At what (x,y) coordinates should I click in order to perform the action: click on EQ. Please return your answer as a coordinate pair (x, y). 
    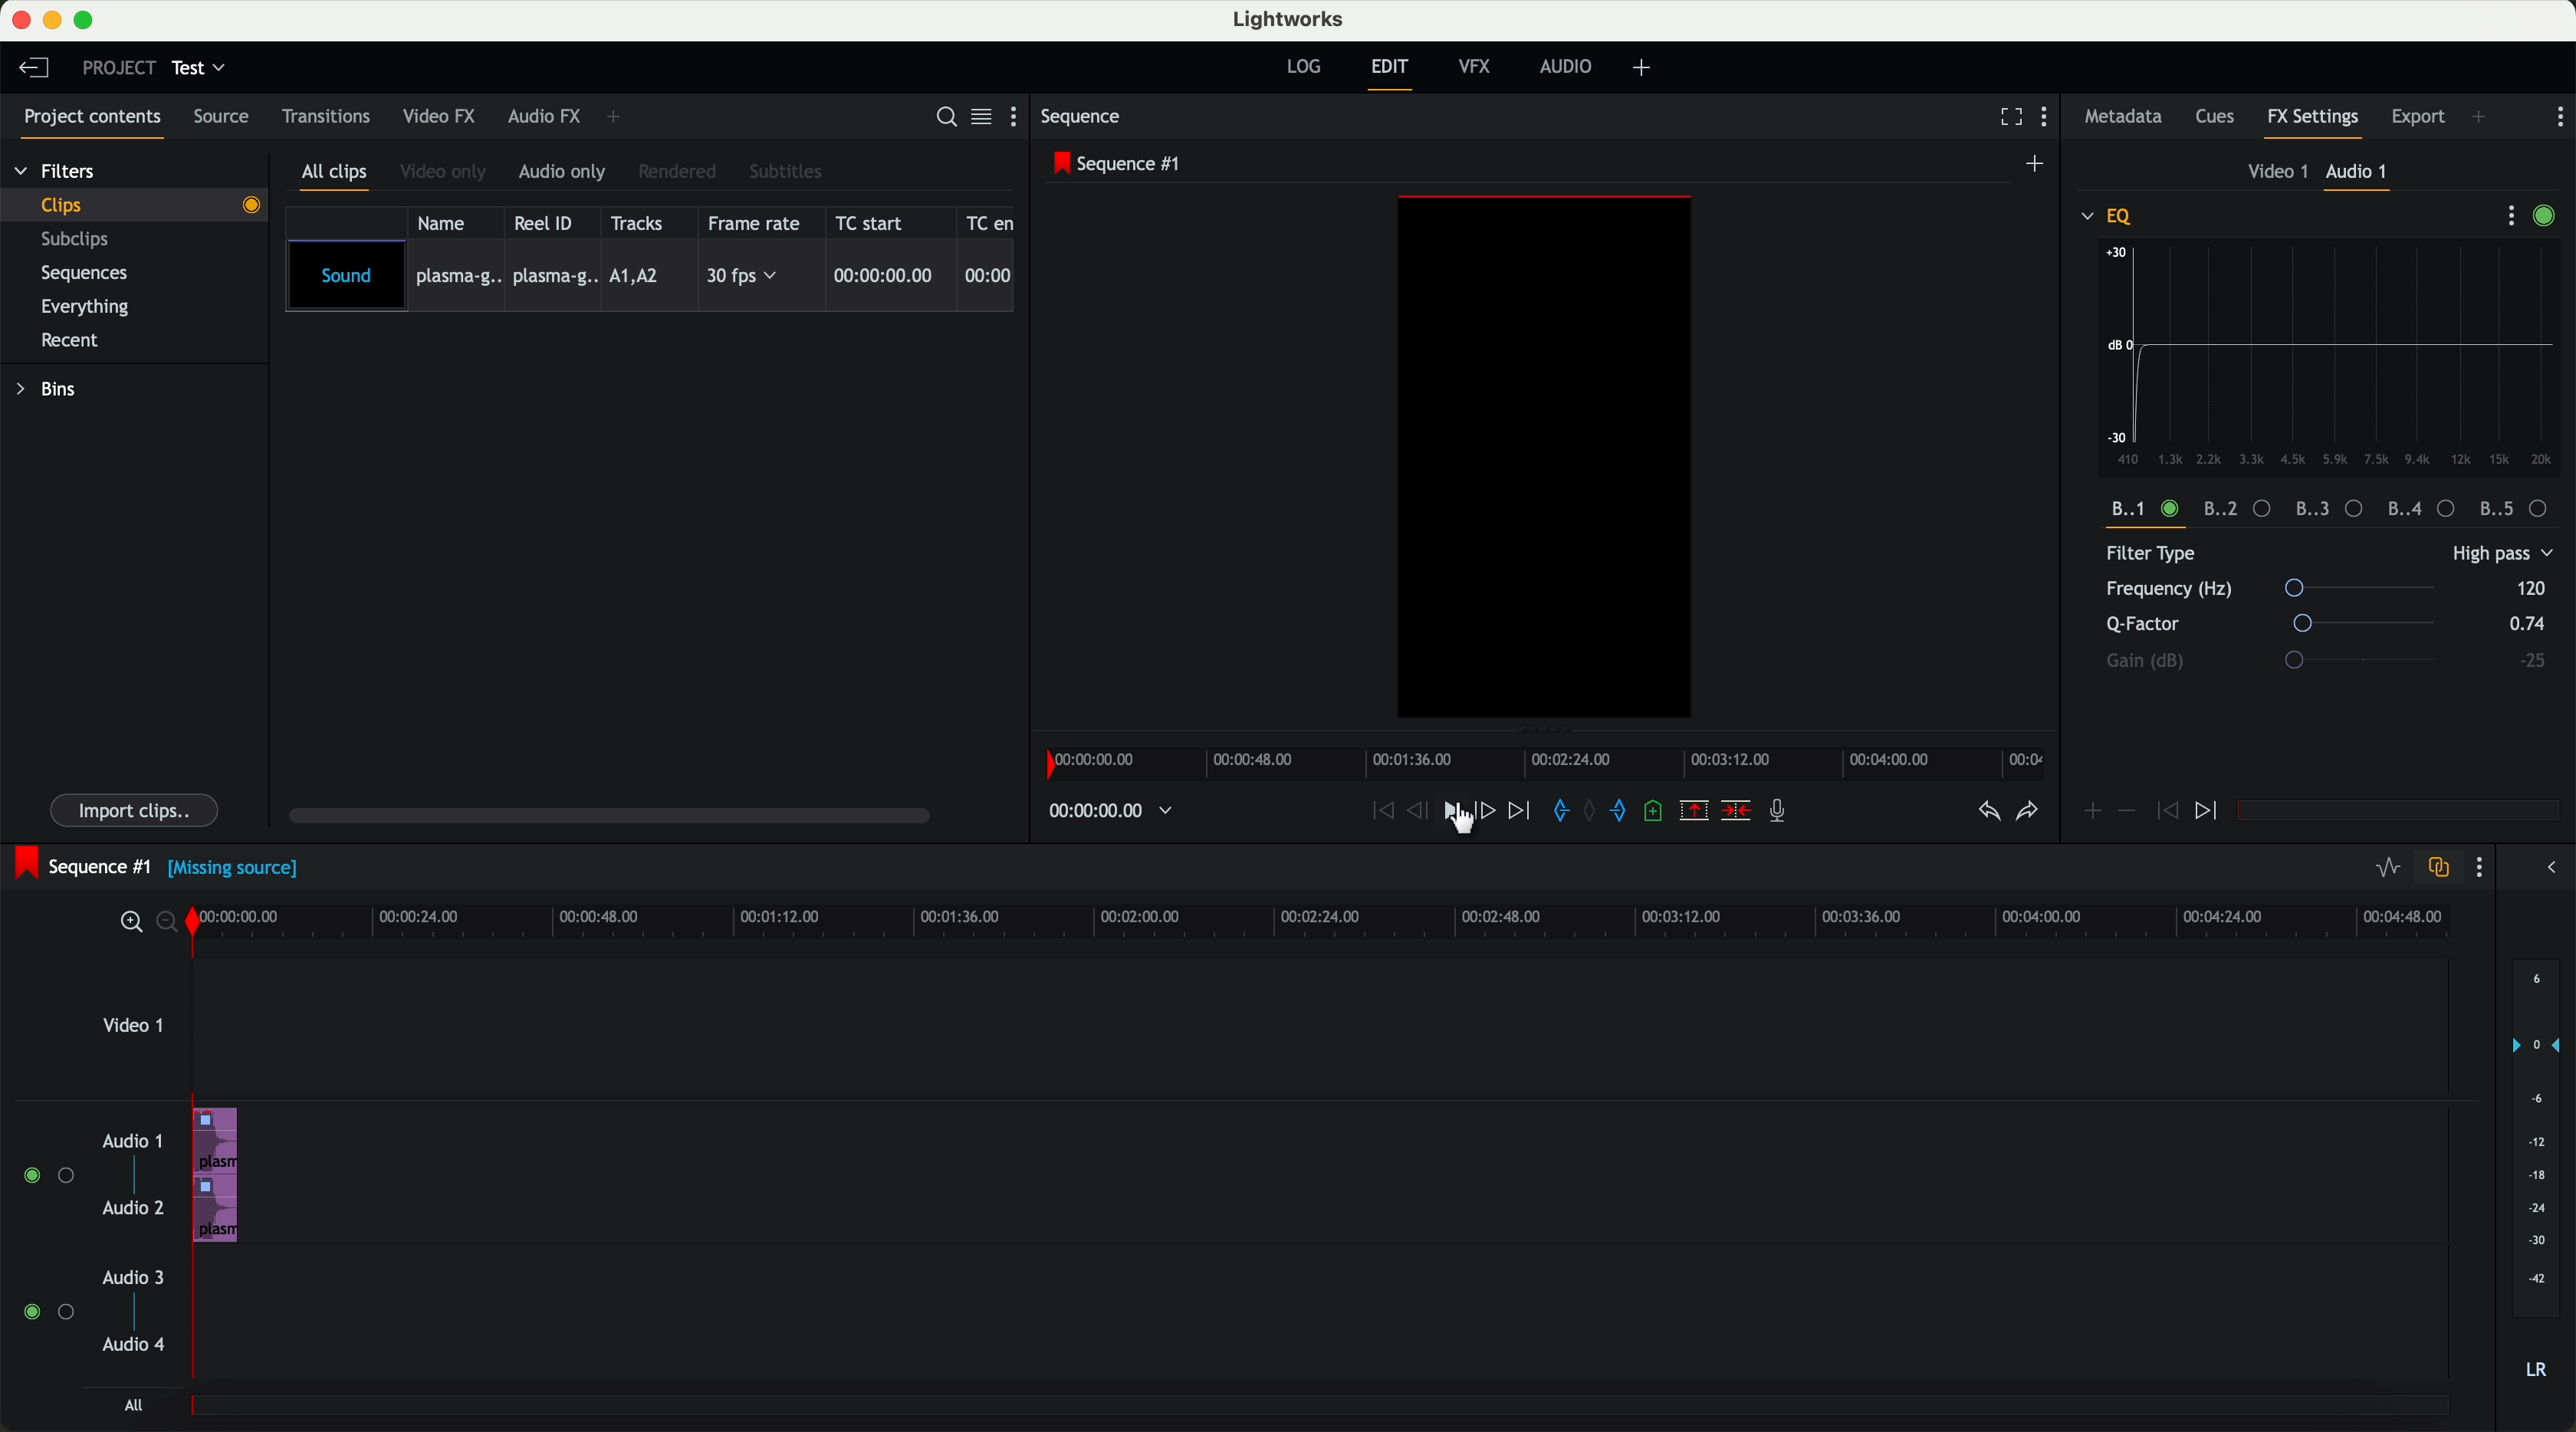
    Looking at the image, I should click on (2109, 215).